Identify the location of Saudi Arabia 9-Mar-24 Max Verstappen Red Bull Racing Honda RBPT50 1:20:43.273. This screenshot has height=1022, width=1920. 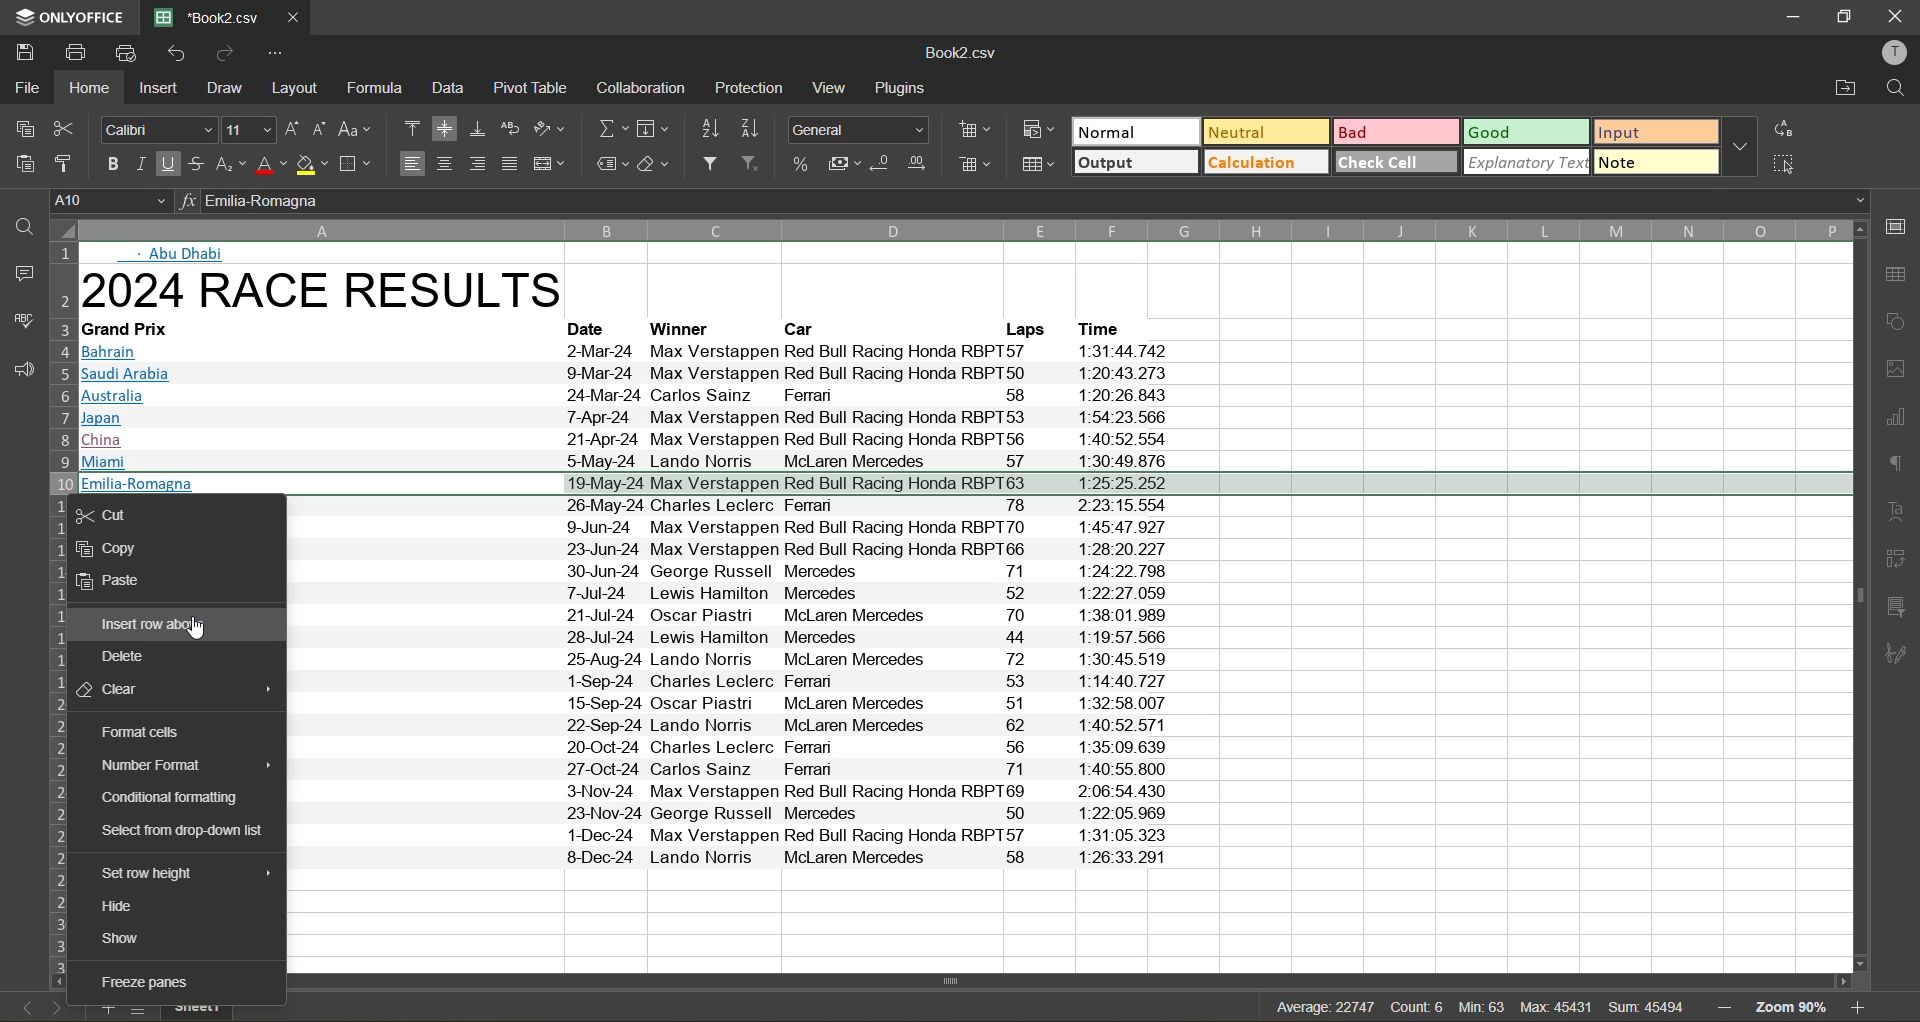
(631, 375).